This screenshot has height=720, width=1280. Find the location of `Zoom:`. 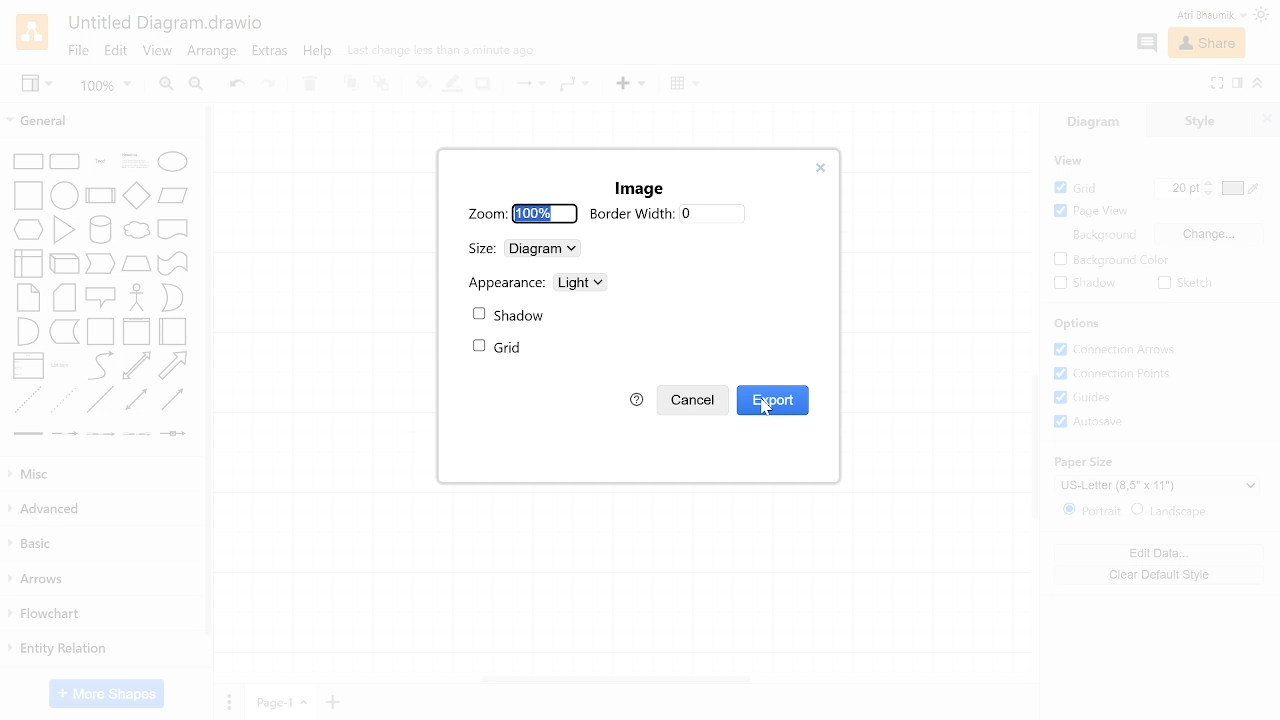

Zoom: is located at coordinates (487, 213).